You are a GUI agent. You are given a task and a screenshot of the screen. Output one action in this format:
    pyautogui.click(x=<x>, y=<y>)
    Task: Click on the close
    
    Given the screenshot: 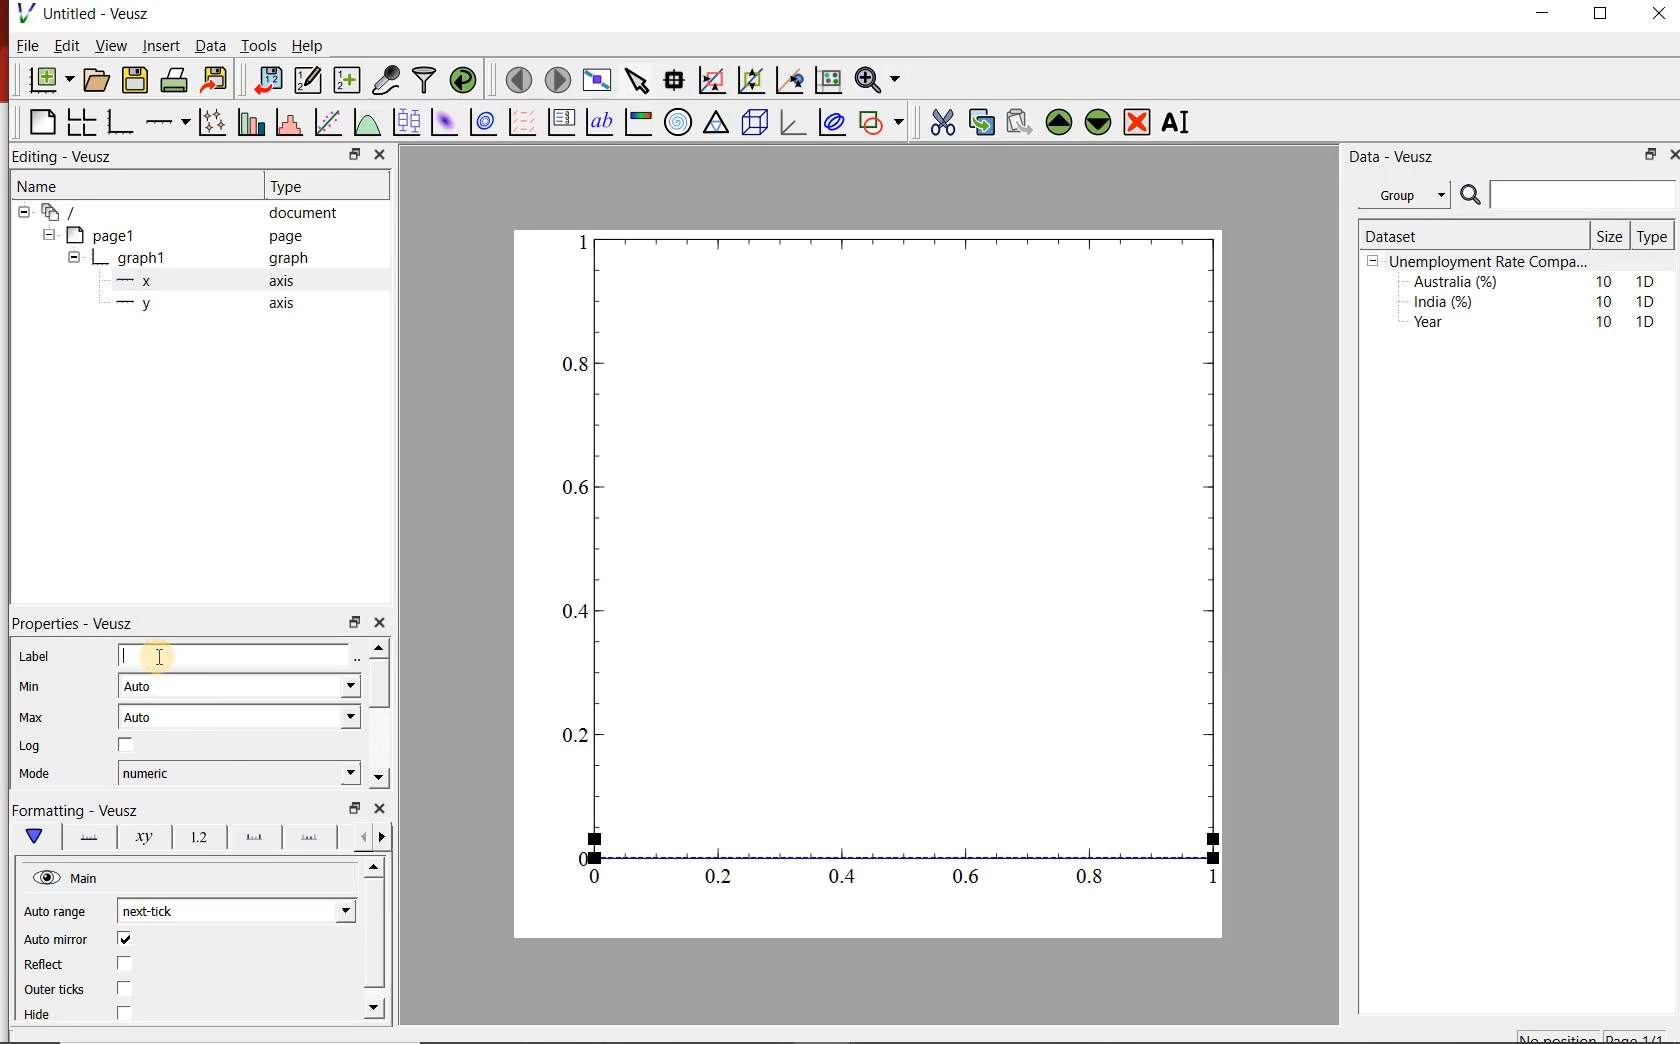 What is the action you would take?
    pyautogui.click(x=1657, y=18)
    